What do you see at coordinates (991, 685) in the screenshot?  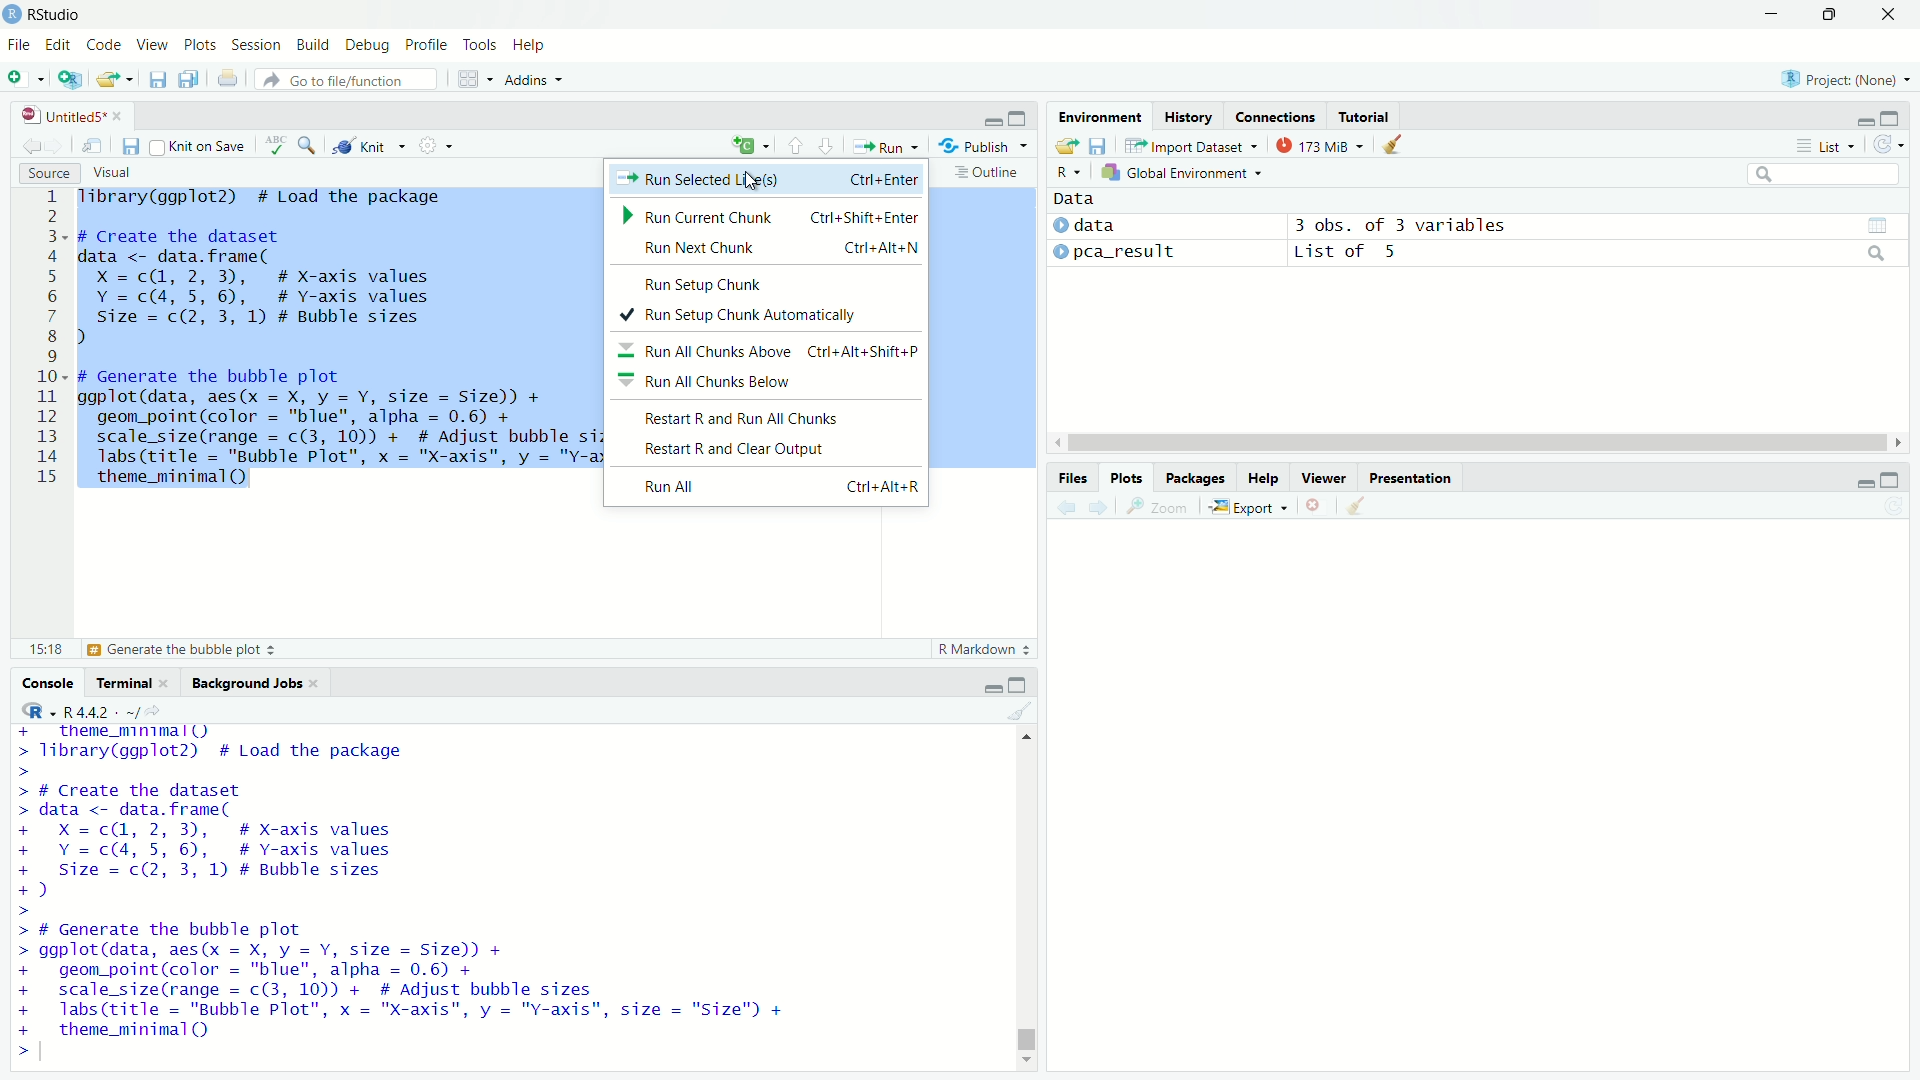 I see `minimize` at bounding box center [991, 685].